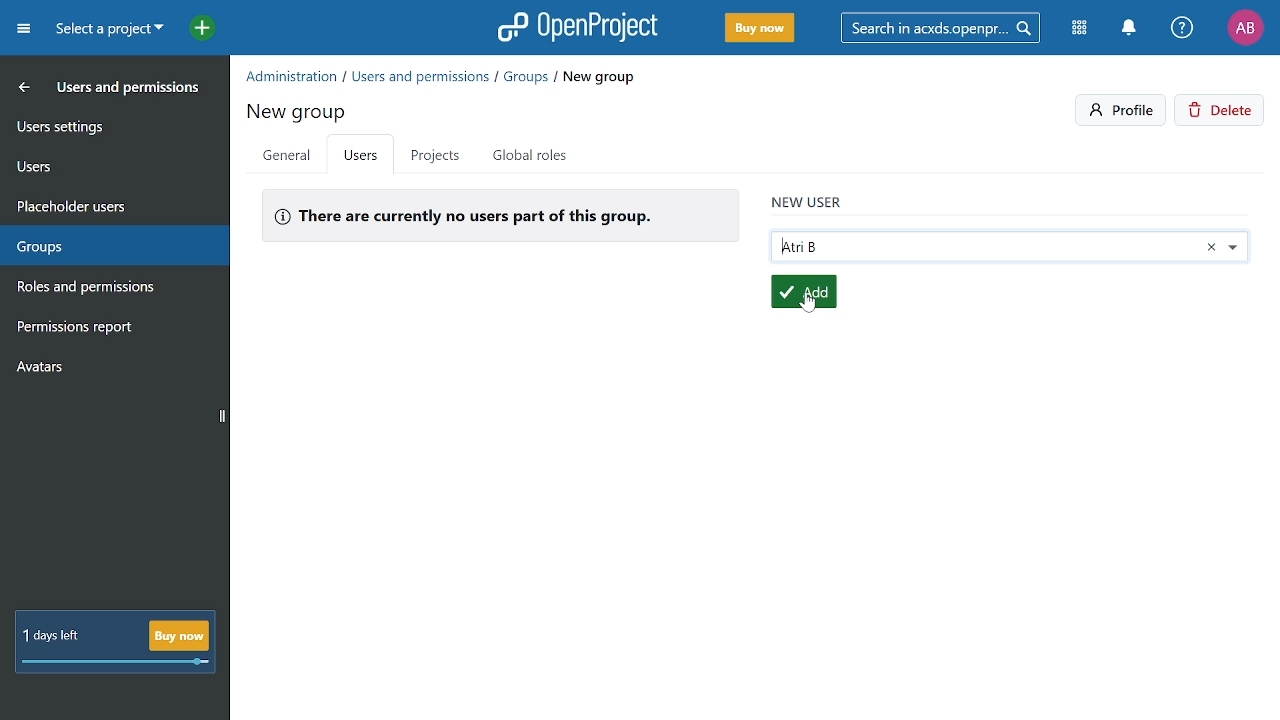  Describe the element at coordinates (111, 371) in the screenshot. I see `Avatars` at that location.